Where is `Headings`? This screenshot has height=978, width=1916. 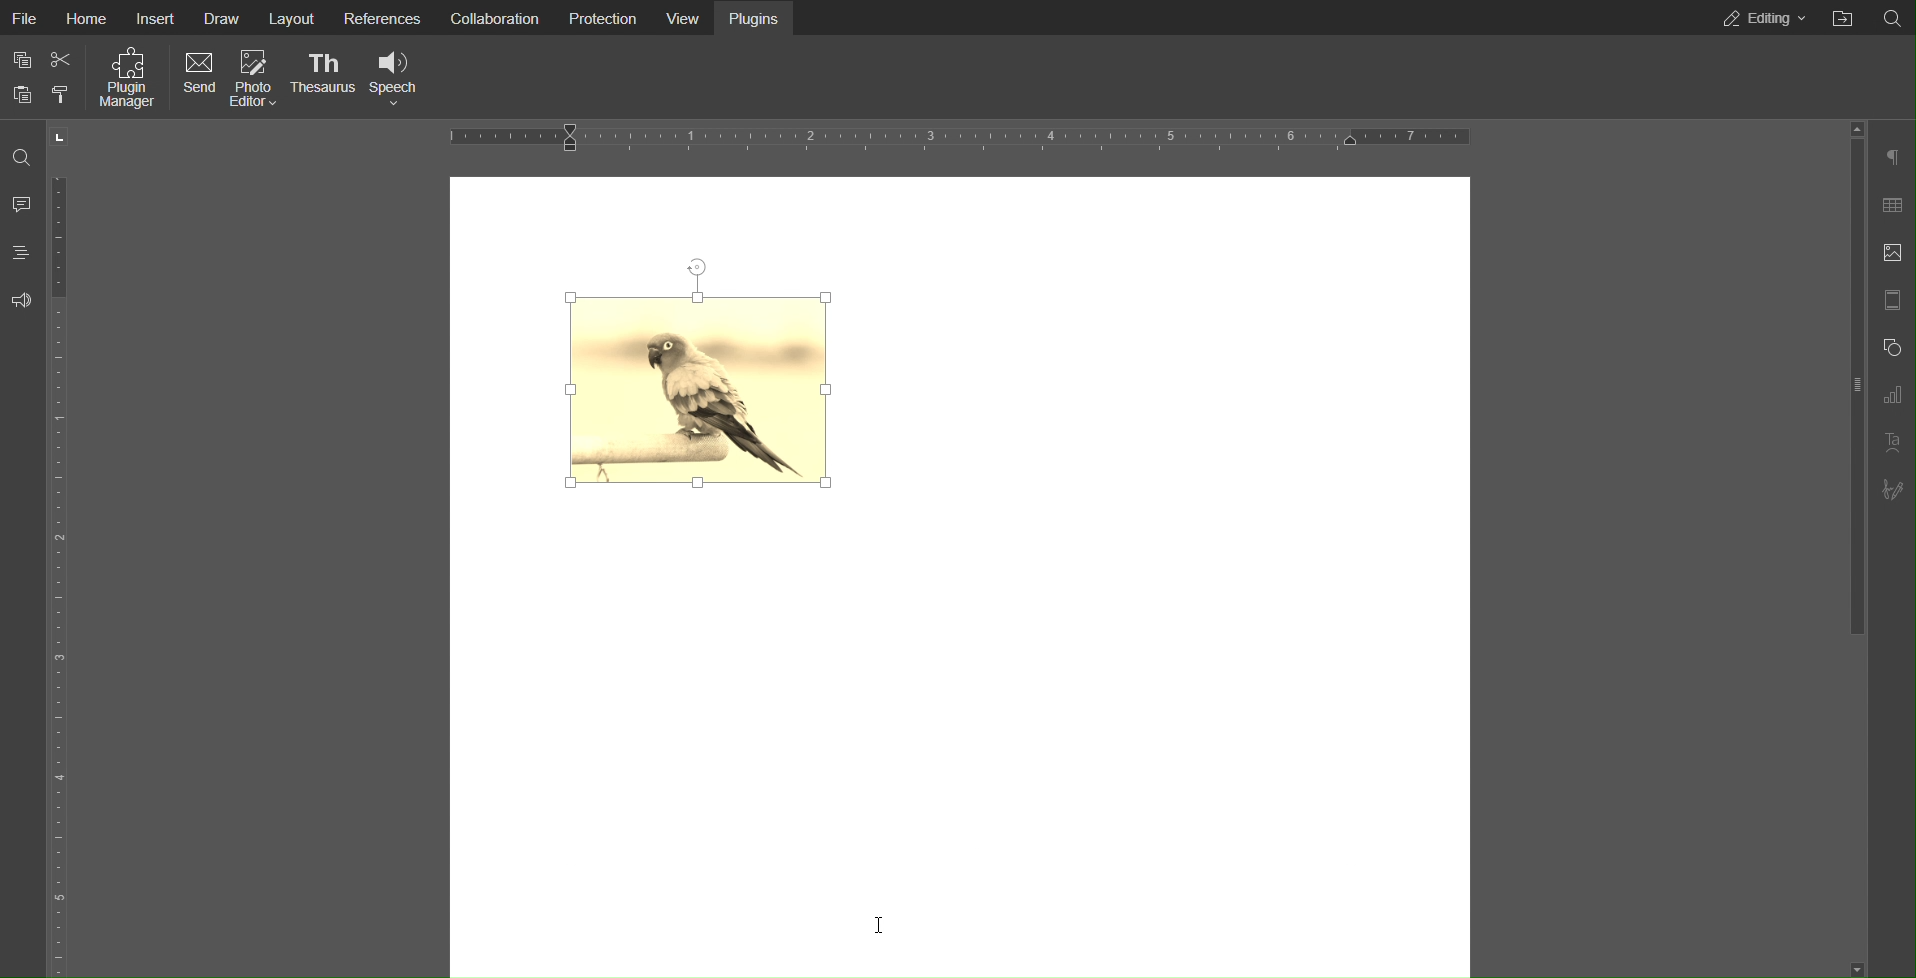 Headings is located at coordinates (22, 252).